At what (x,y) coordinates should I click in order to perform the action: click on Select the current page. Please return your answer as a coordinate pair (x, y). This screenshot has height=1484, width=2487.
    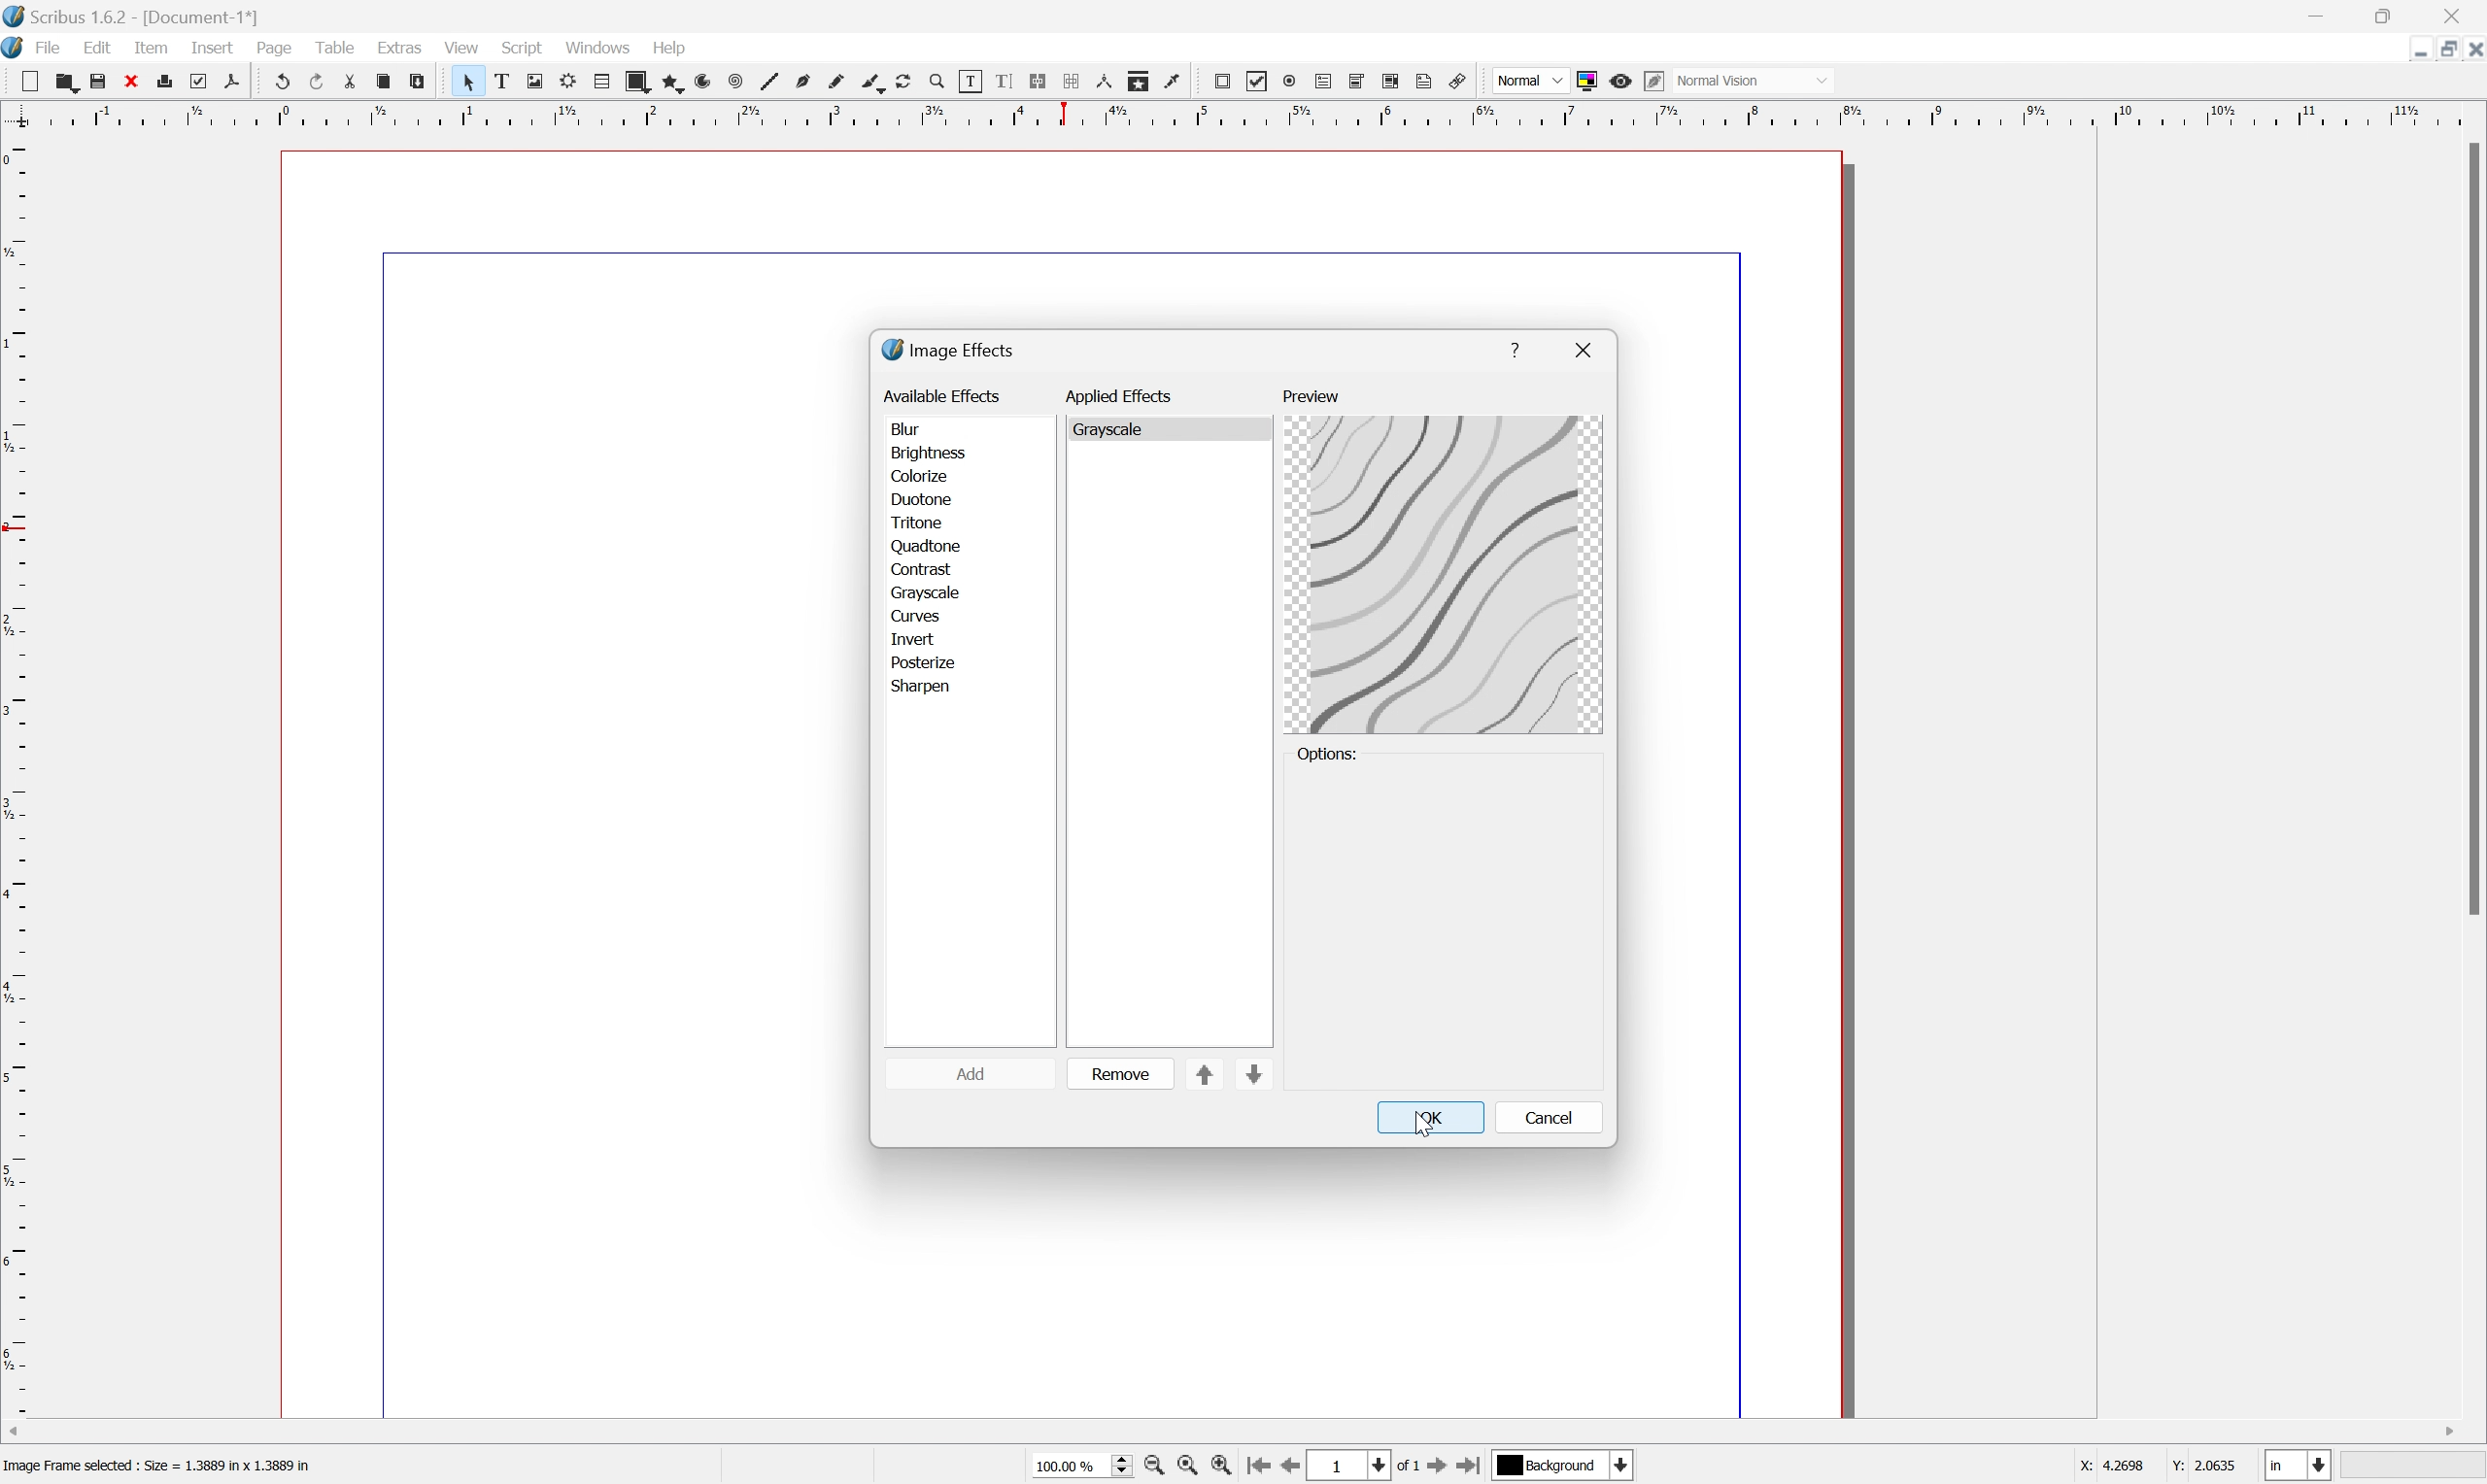
    Looking at the image, I should click on (1353, 1466).